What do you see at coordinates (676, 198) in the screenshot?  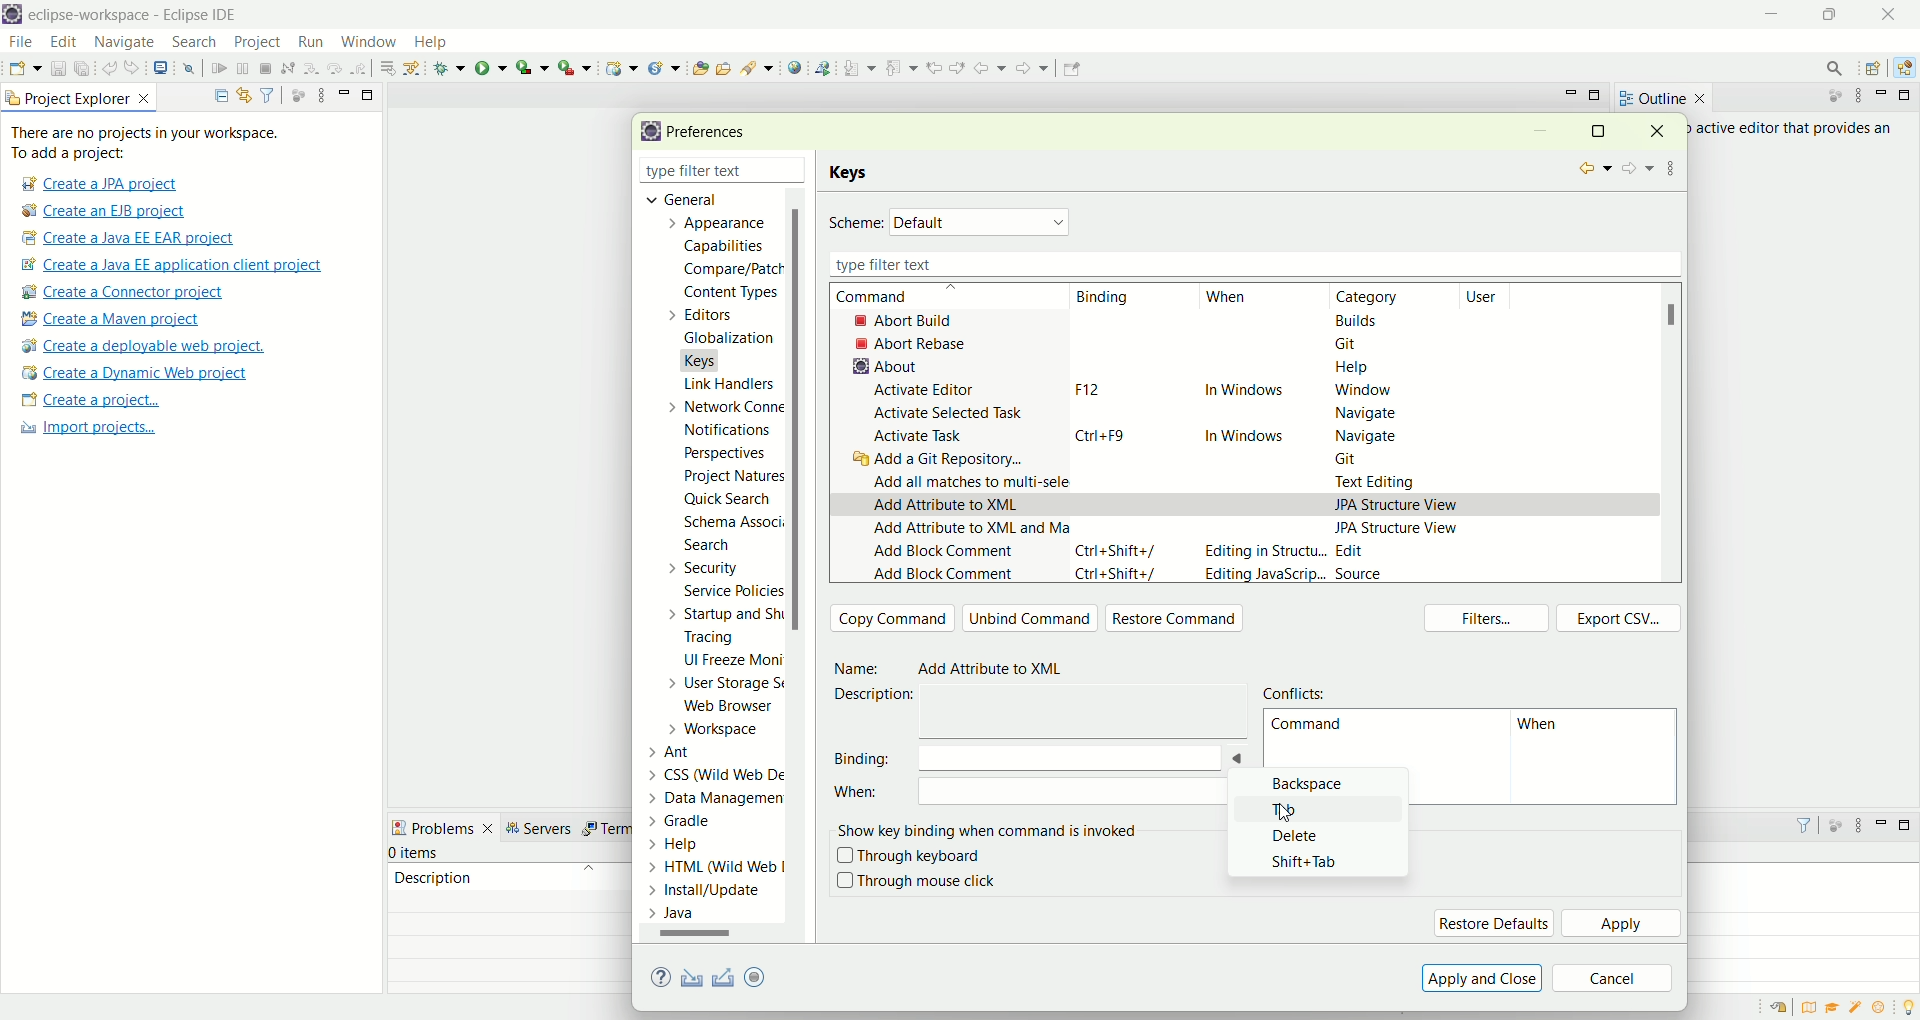 I see `general` at bounding box center [676, 198].